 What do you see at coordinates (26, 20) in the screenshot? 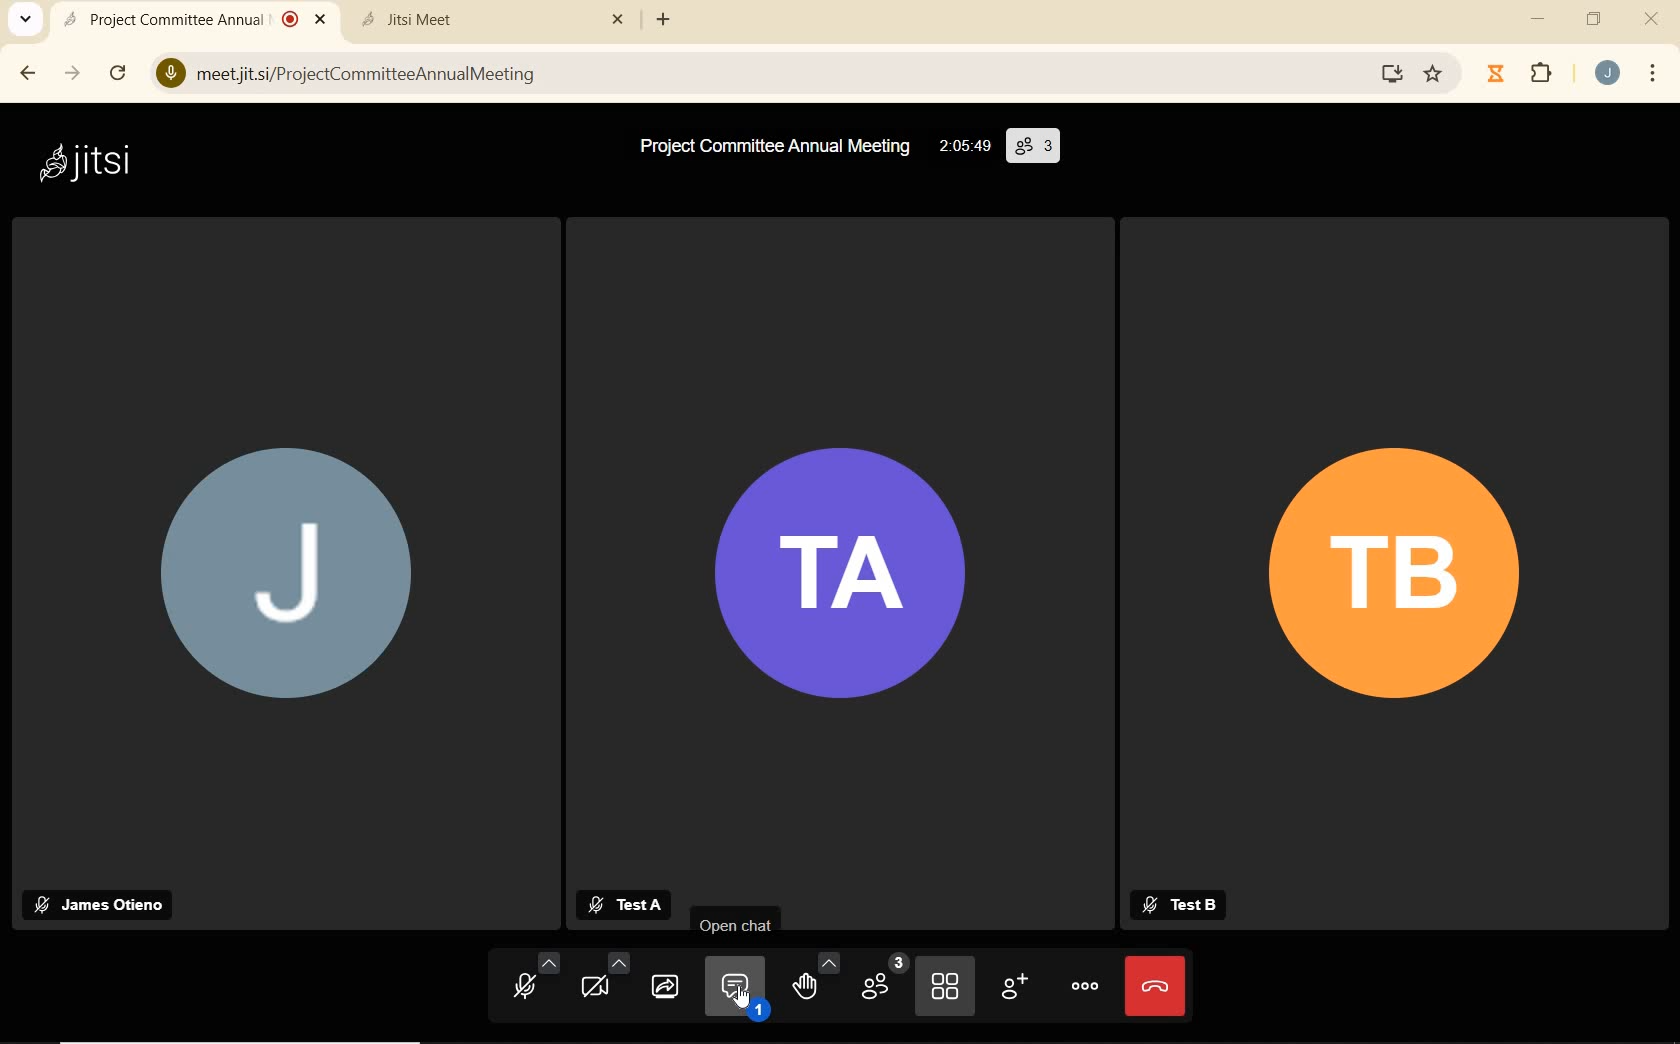
I see `search tabs` at bounding box center [26, 20].